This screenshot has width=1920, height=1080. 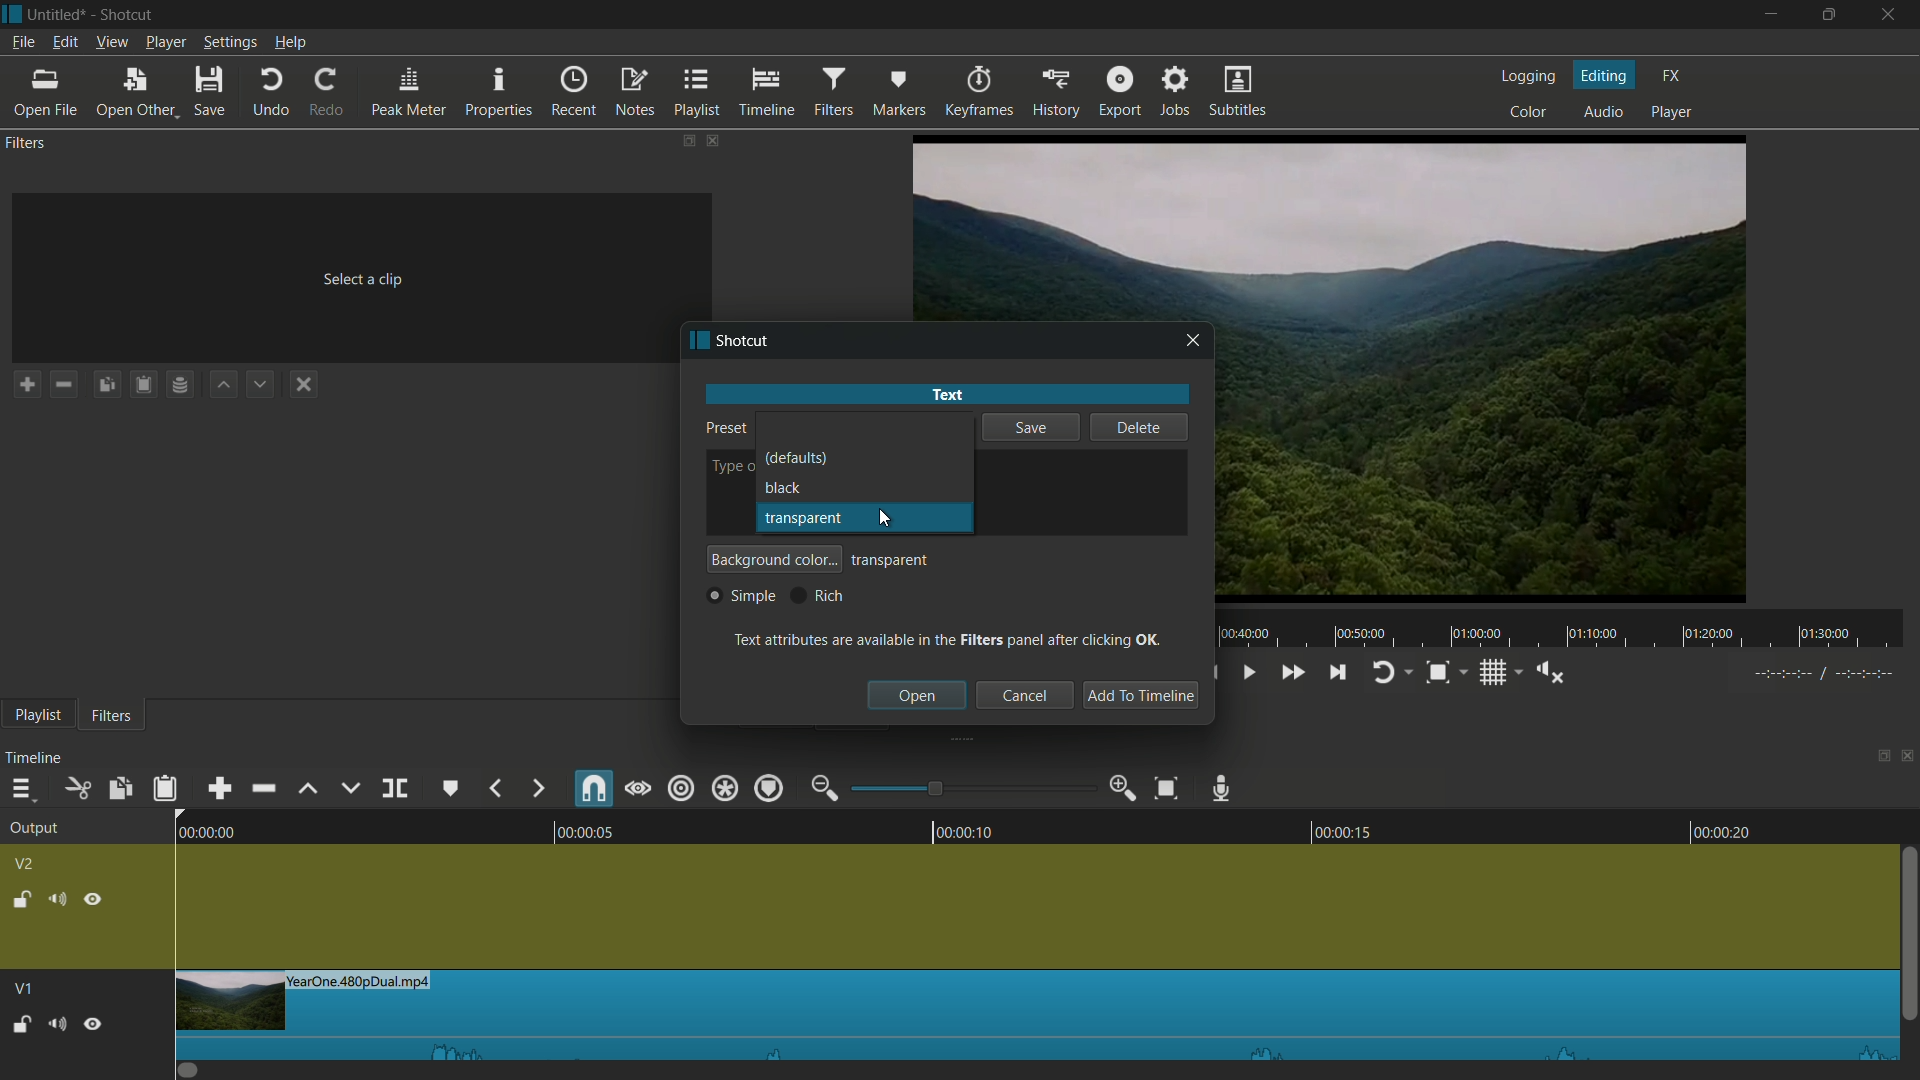 What do you see at coordinates (1532, 113) in the screenshot?
I see `color` at bounding box center [1532, 113].